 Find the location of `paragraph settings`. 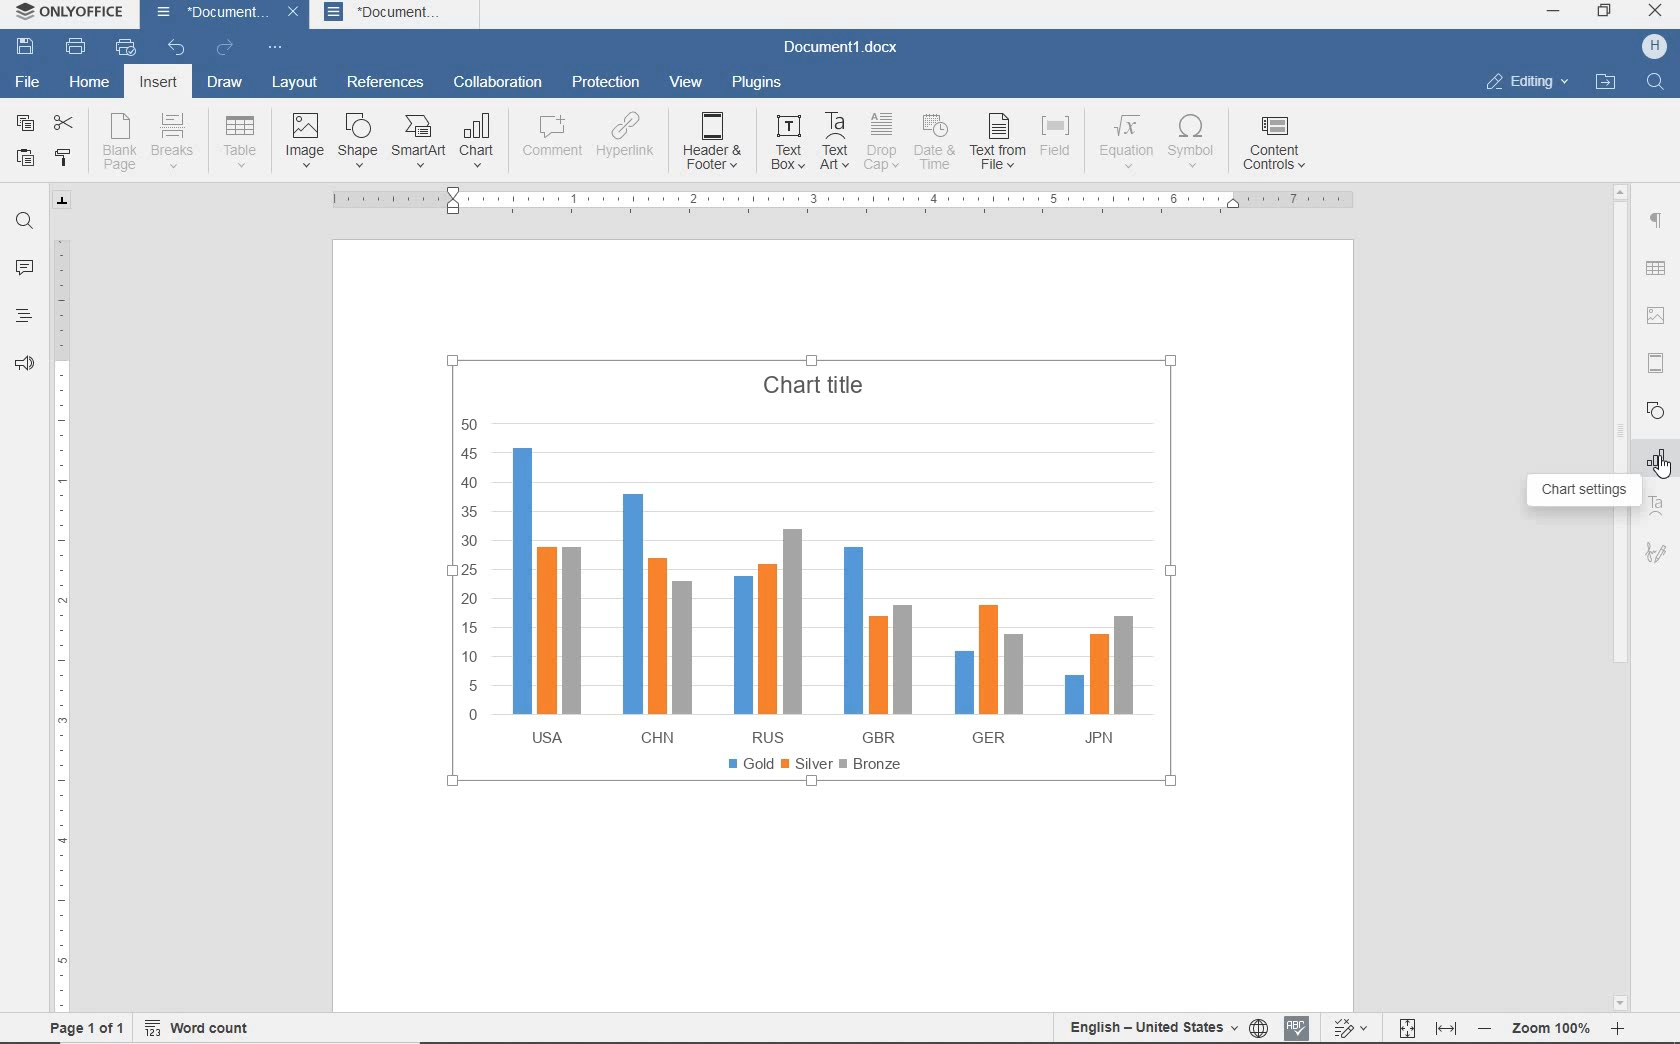

paragraph settings is located at coordinates (1656, 220).